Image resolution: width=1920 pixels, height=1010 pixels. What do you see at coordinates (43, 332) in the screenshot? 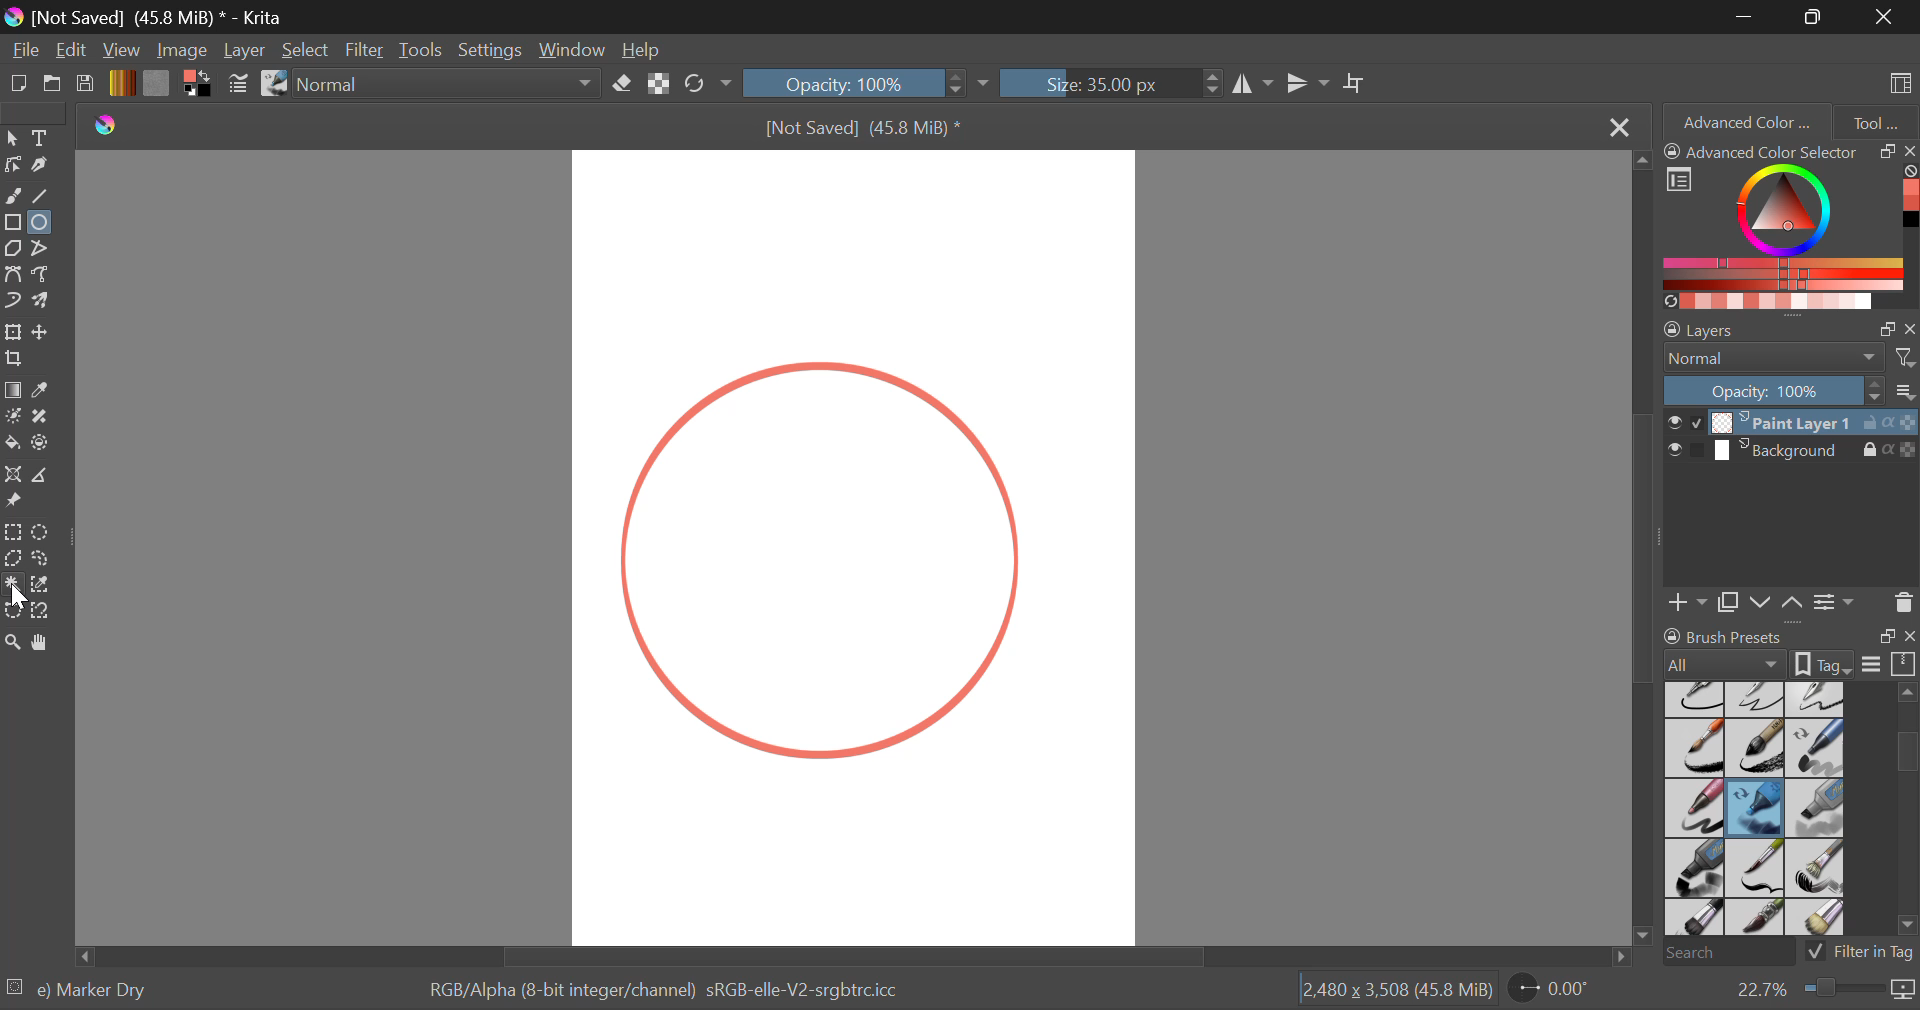
I see `Move a layer` at bounding box center [43, 332].